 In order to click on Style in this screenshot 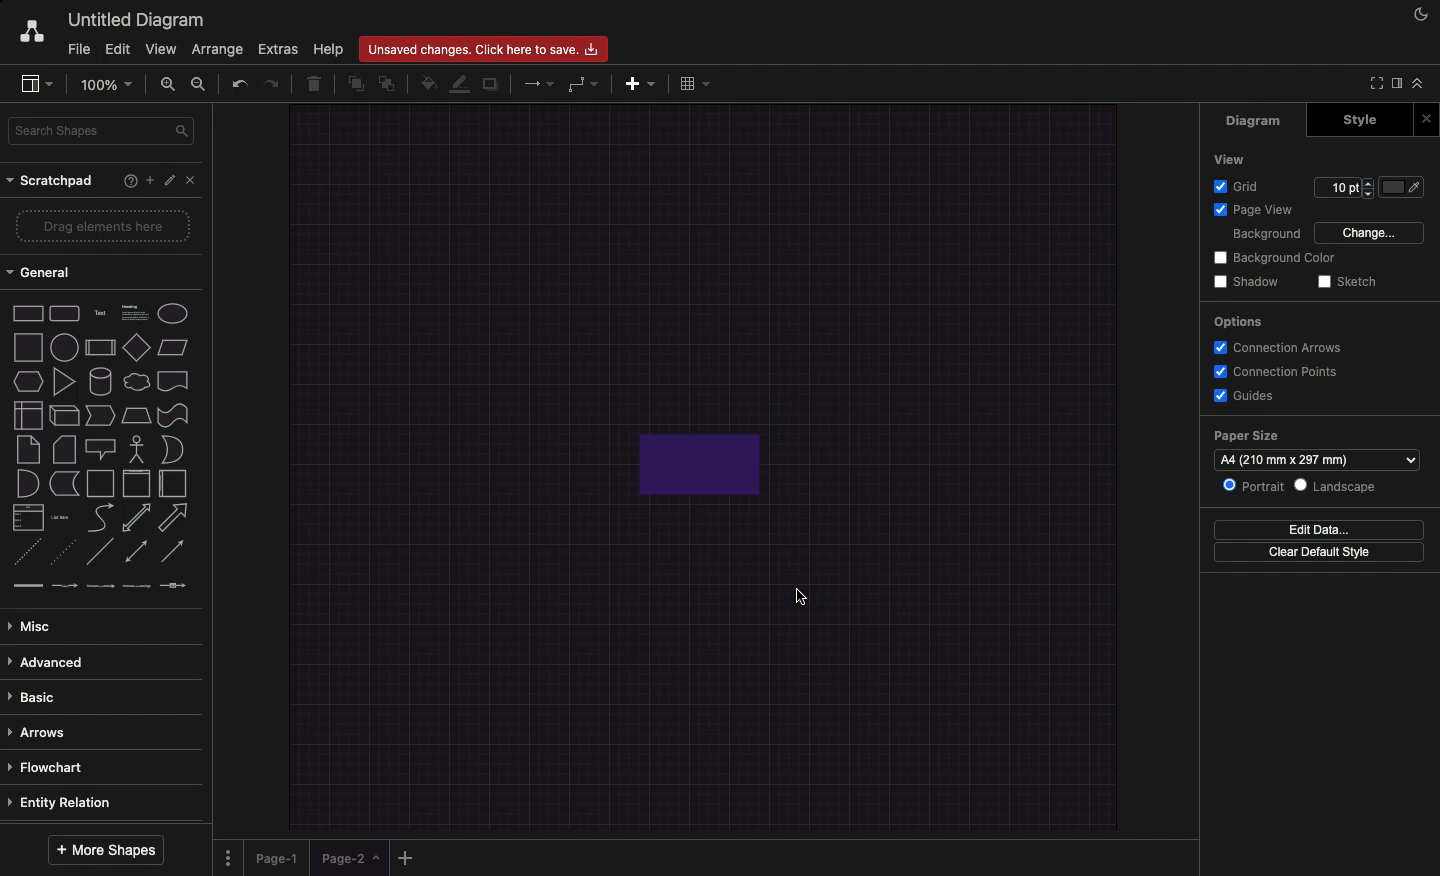, I will do `click(1356, 120)`.